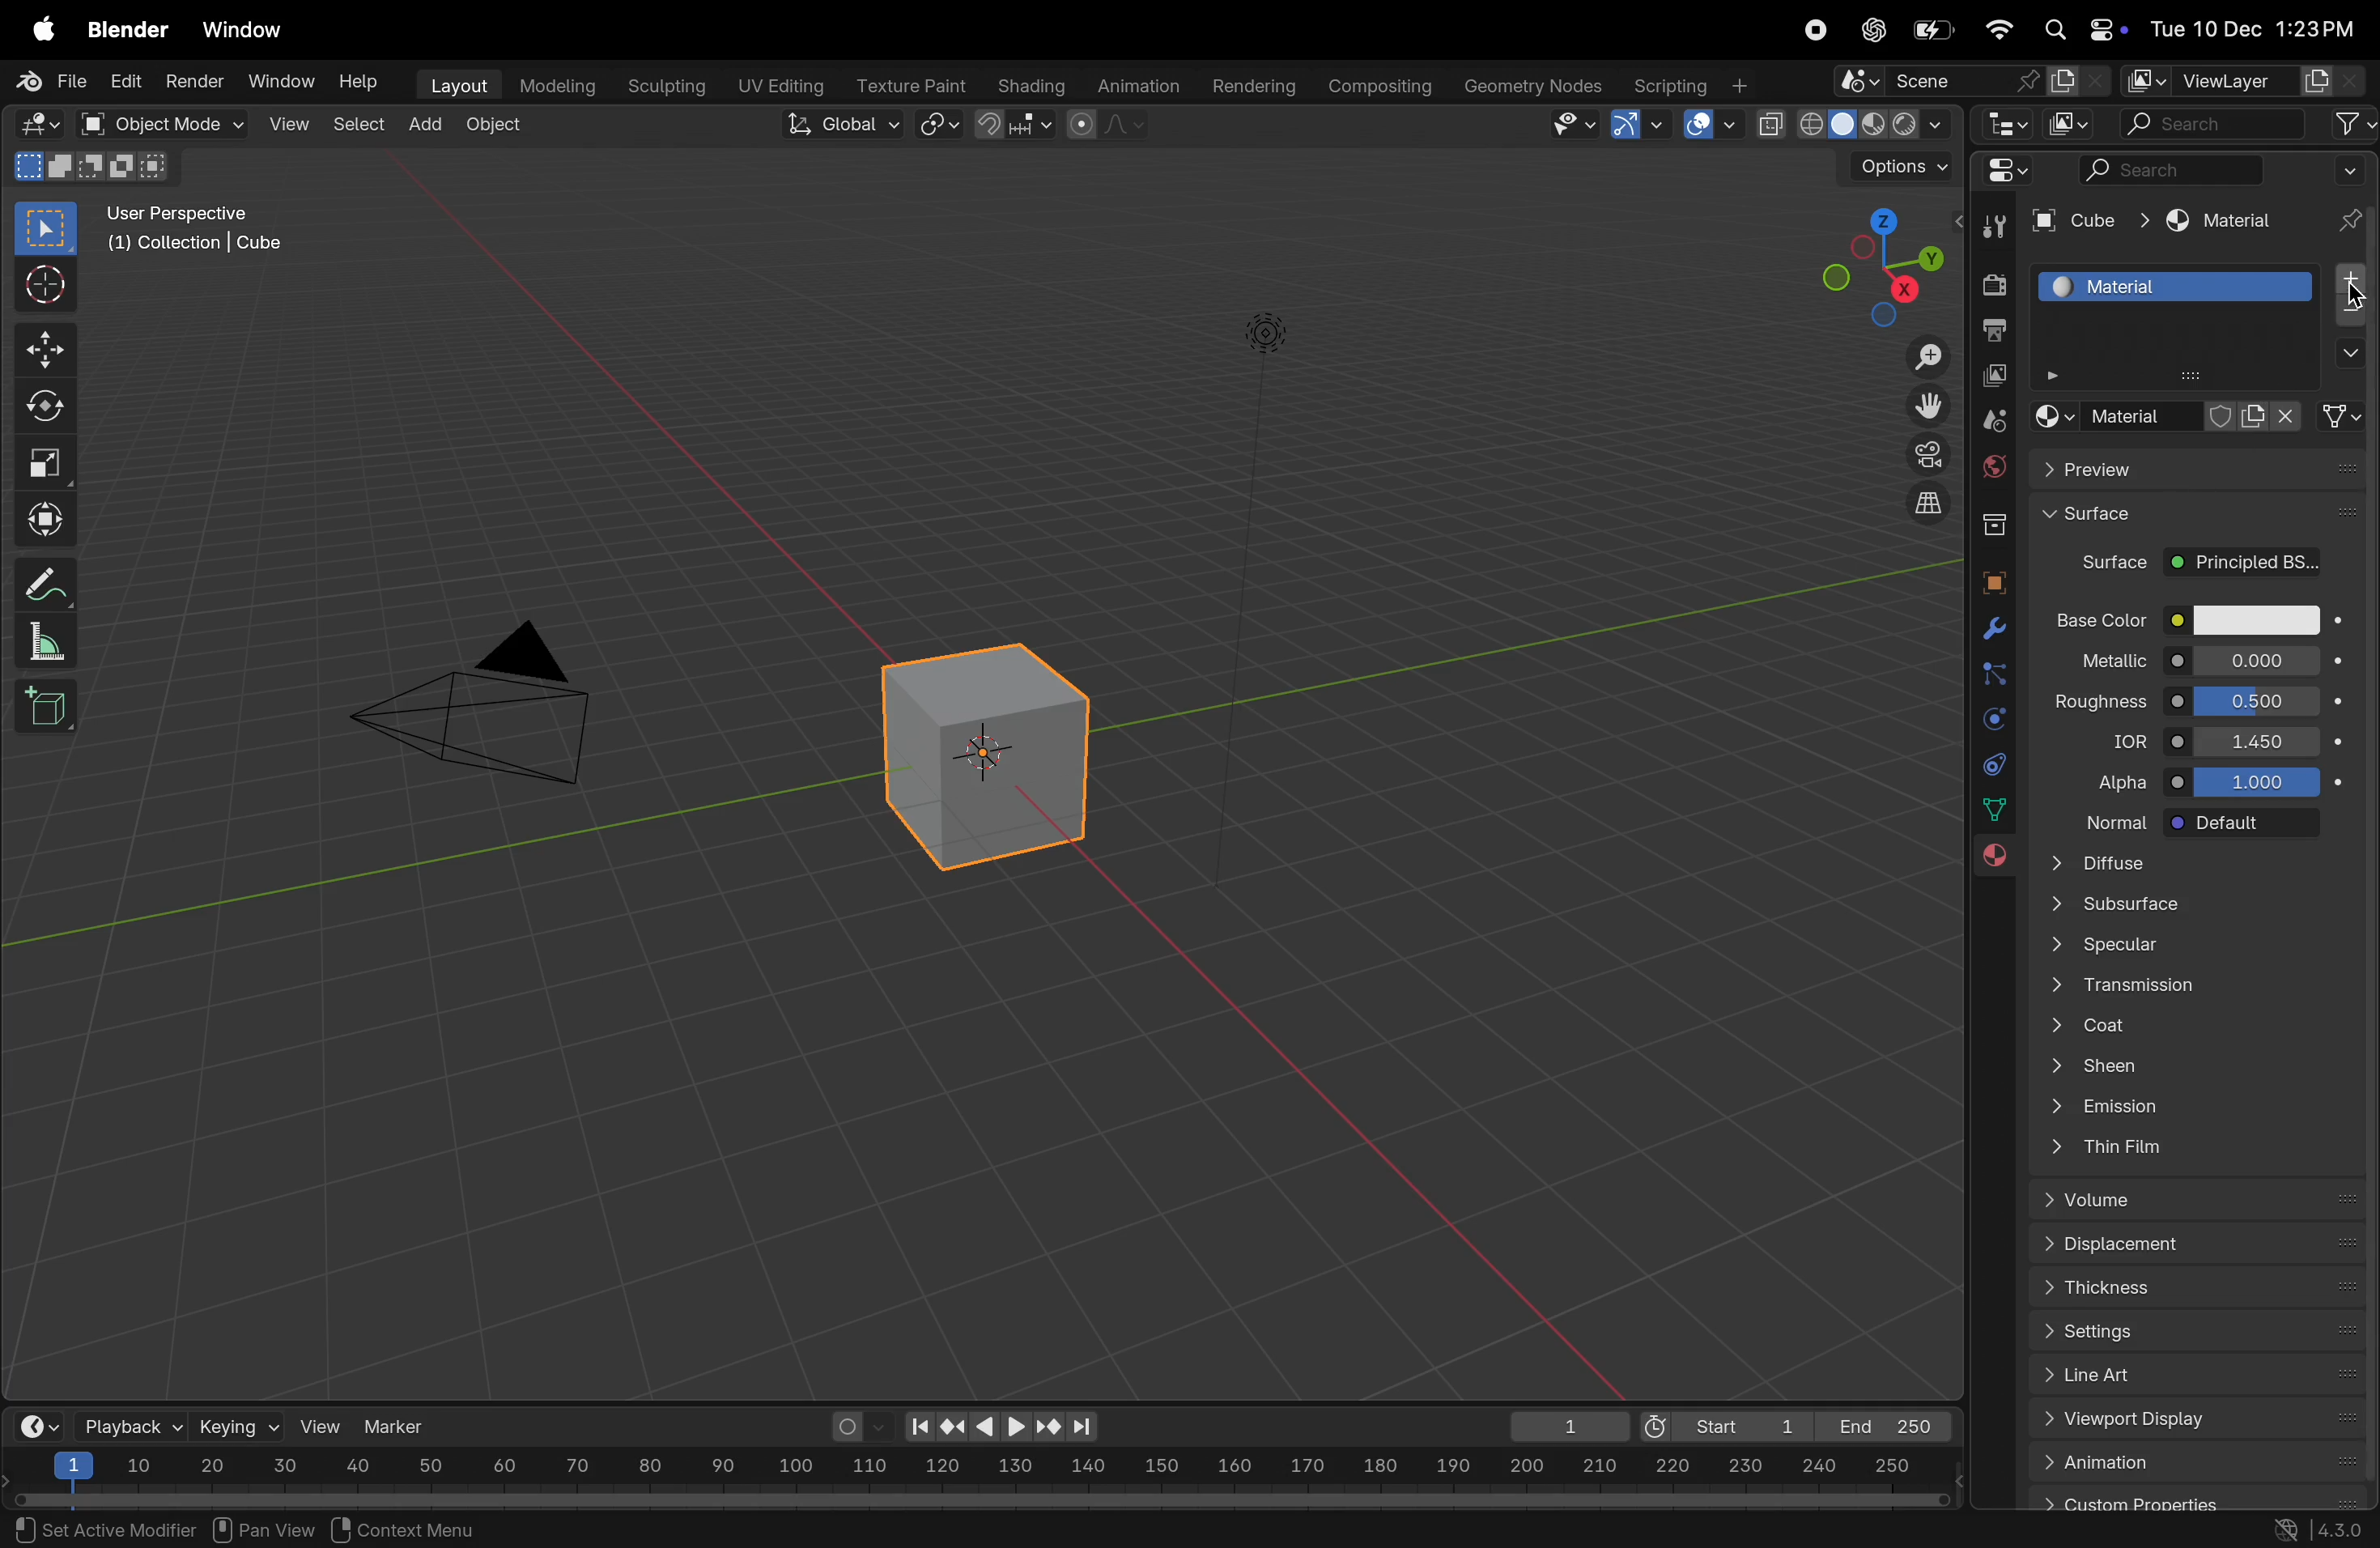  Describe the element at coordinates (2169, 169) in the screenshot. I see `Search` at that location.